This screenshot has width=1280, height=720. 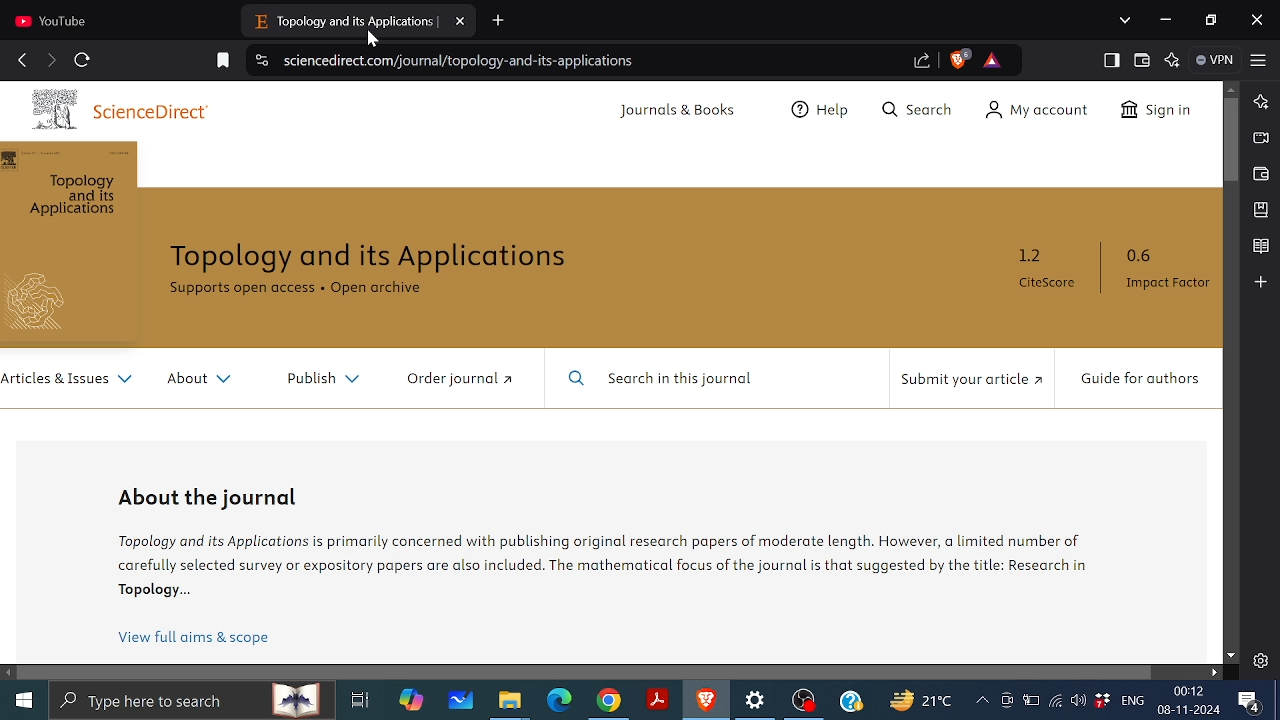 What do you see at coordinates (1112, 60) in the screenshot?
I see `Show sidebar` at bounding box center [1112, 60].